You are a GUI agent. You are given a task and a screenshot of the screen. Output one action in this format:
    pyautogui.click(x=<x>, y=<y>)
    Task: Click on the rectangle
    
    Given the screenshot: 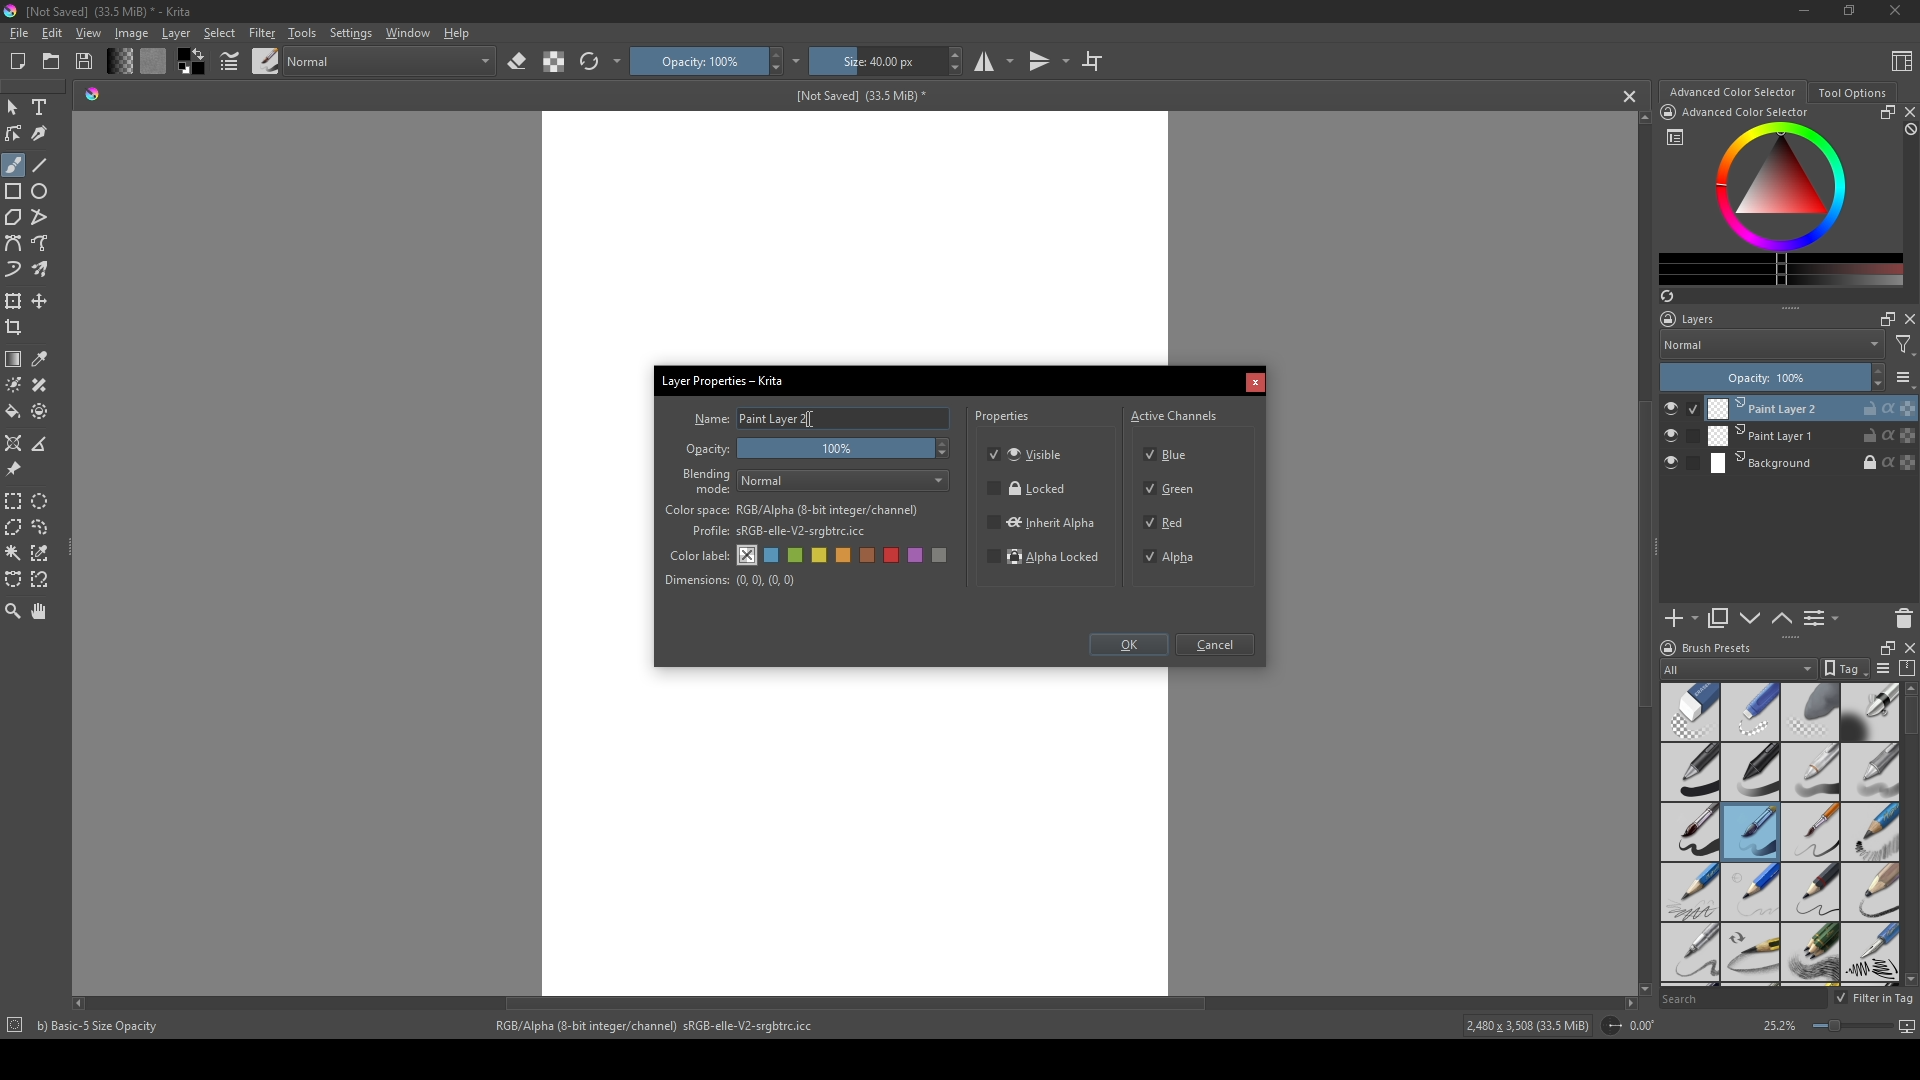 What is the action you would take?
    pyautogui.click(x=14, y=192)
    